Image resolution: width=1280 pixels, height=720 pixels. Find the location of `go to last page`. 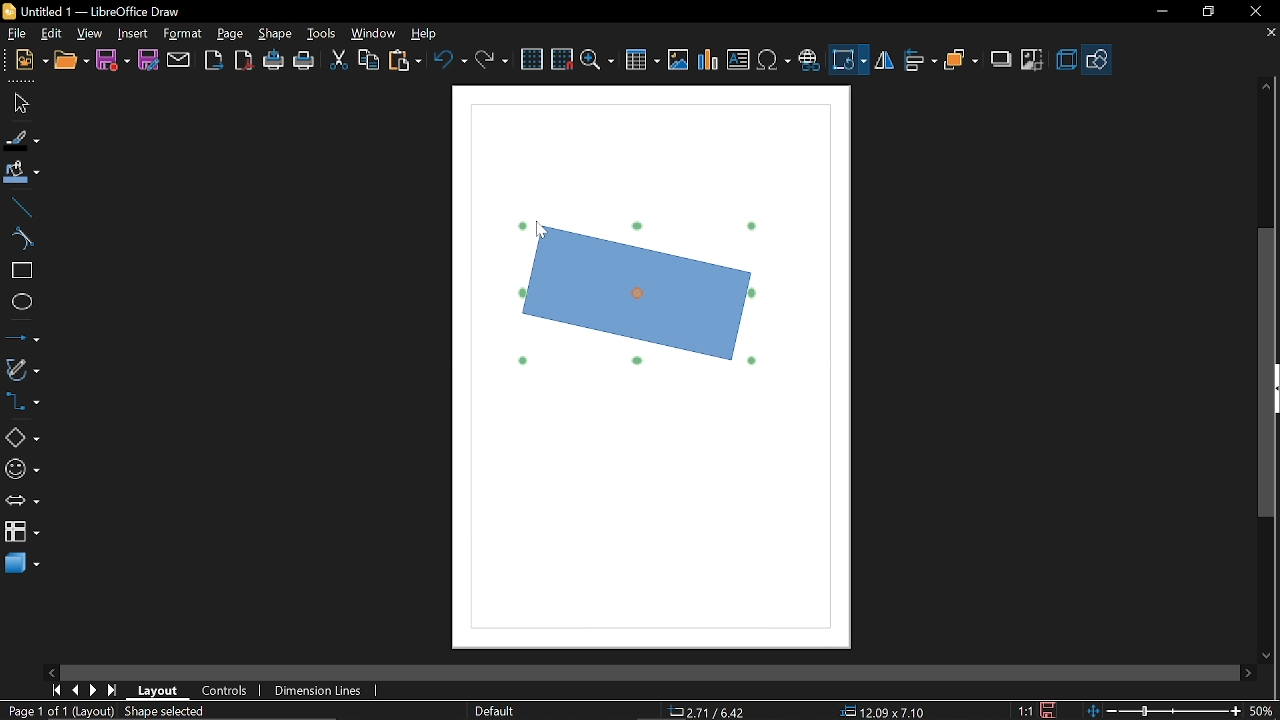

go to last page is located at coordinates (114, 691).